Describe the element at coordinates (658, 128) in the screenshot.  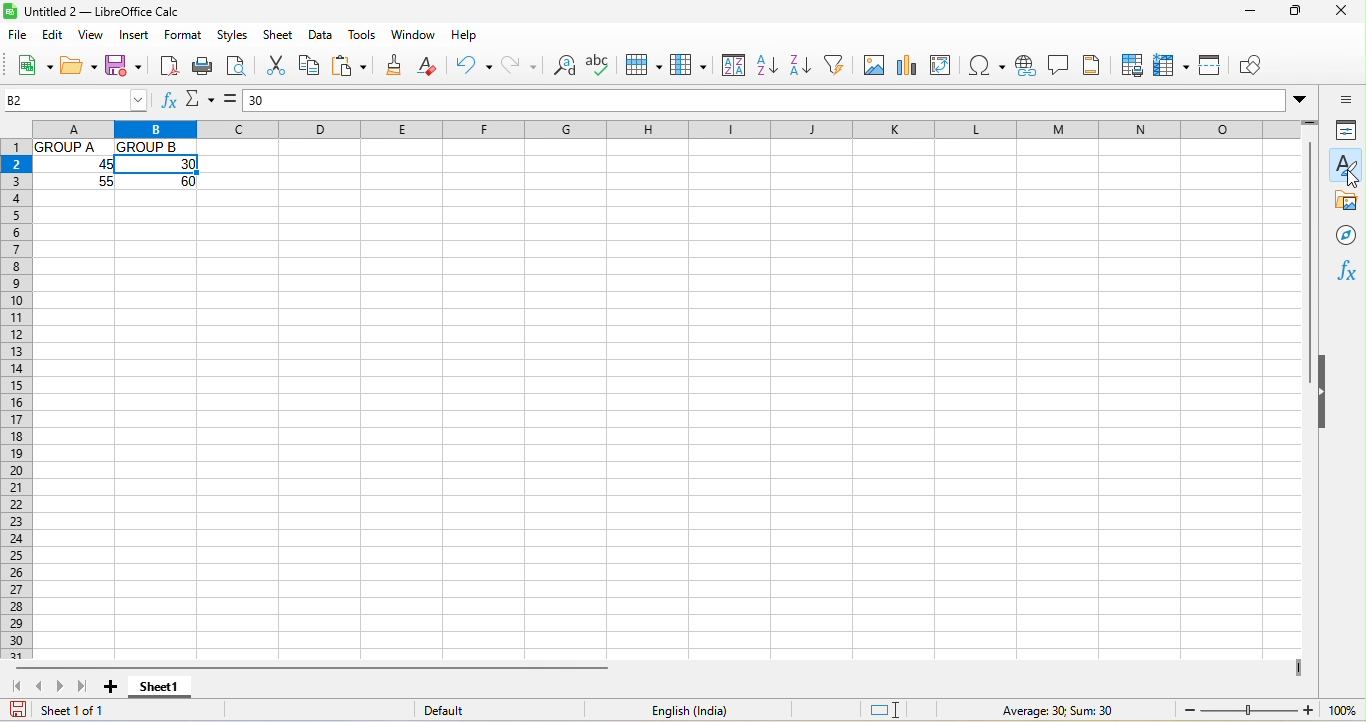
I see `column` at that location.